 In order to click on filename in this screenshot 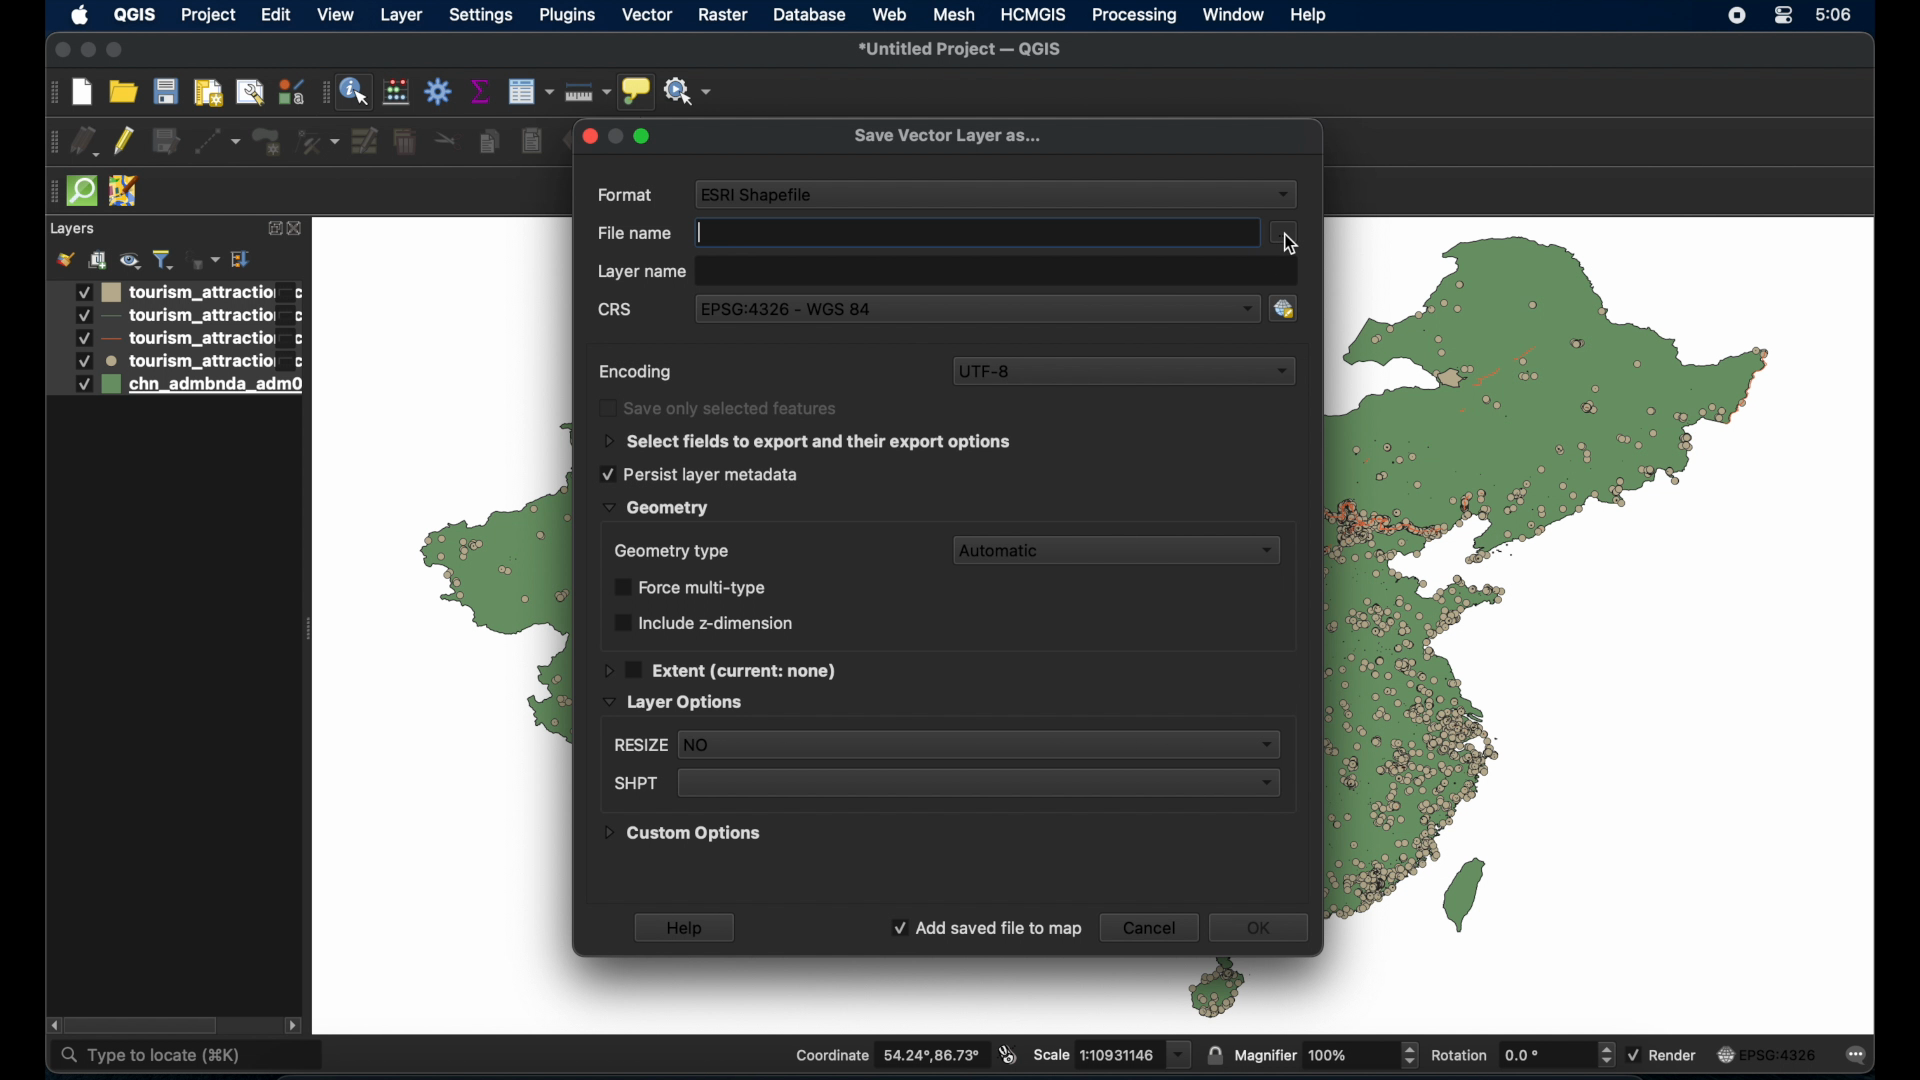, I will do `click(632, 234)`.